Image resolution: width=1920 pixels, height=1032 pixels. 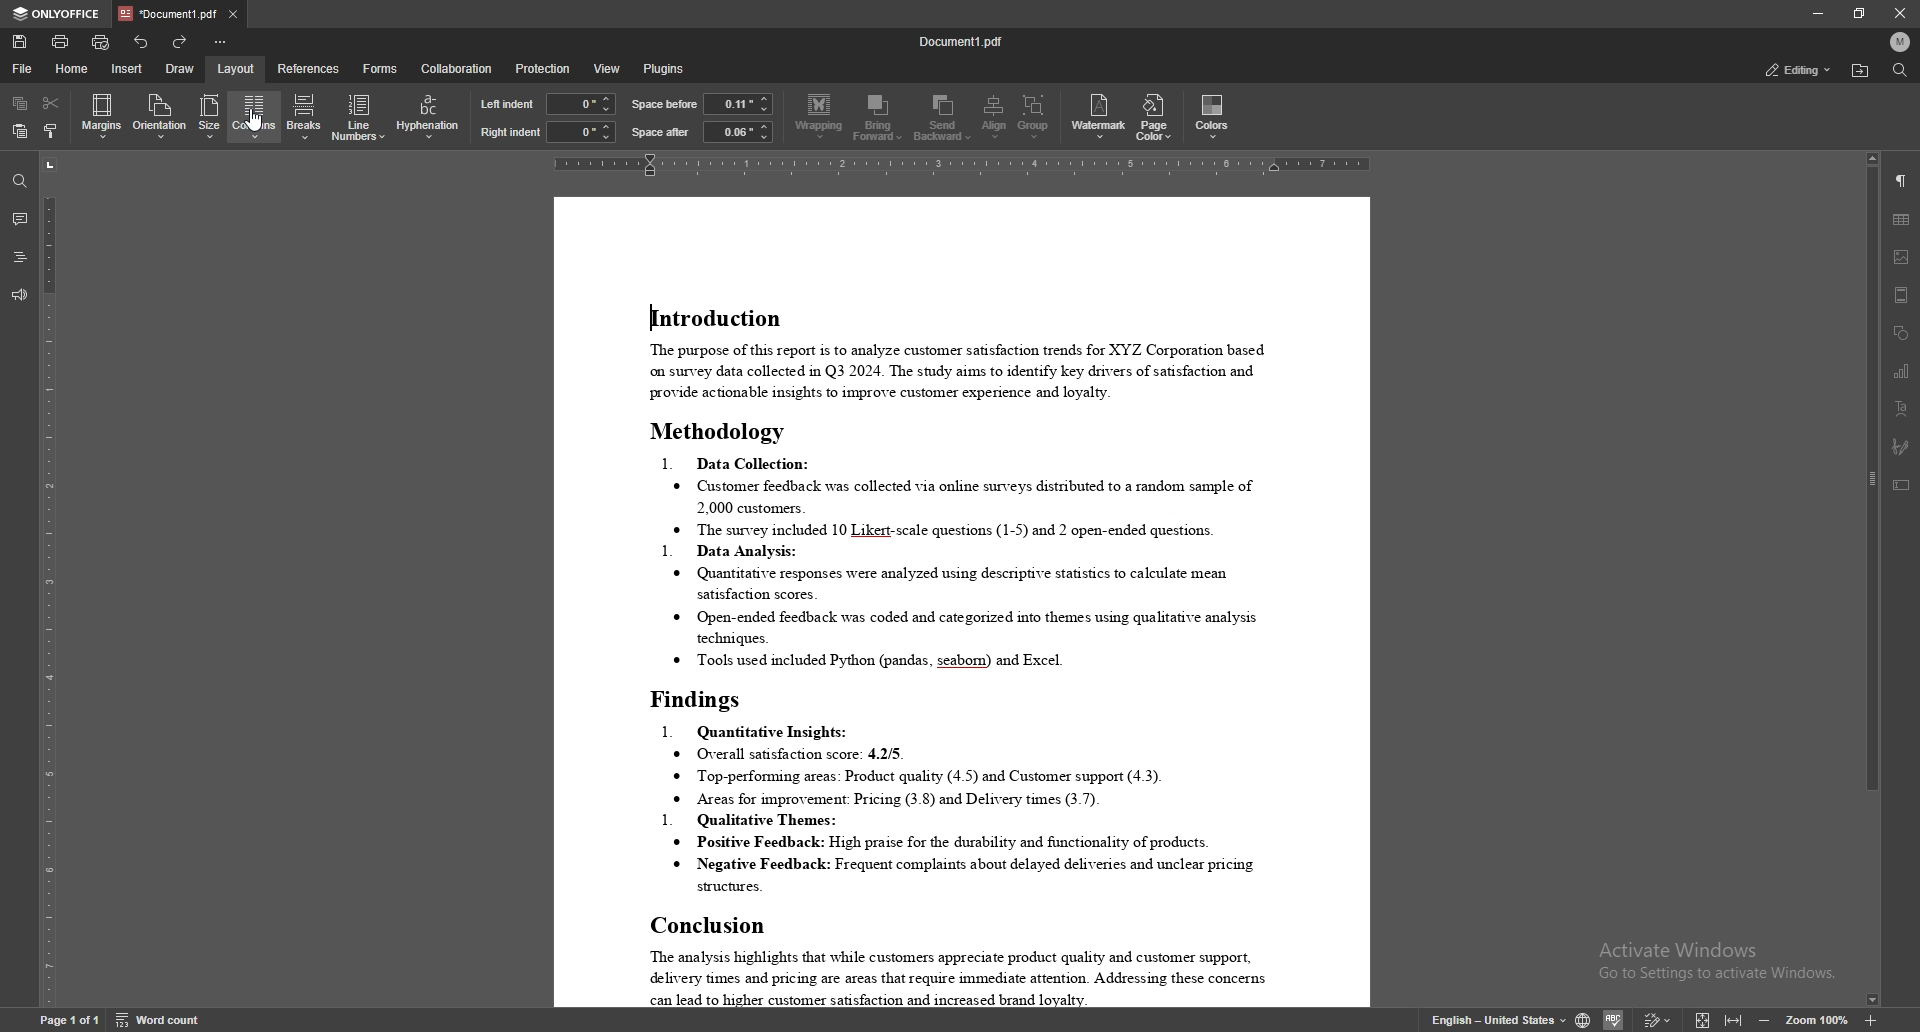 What do you see at coordinates (1616, 1019) in the screenshot?
I see `spell check` at bounding box center [1616, 1019].